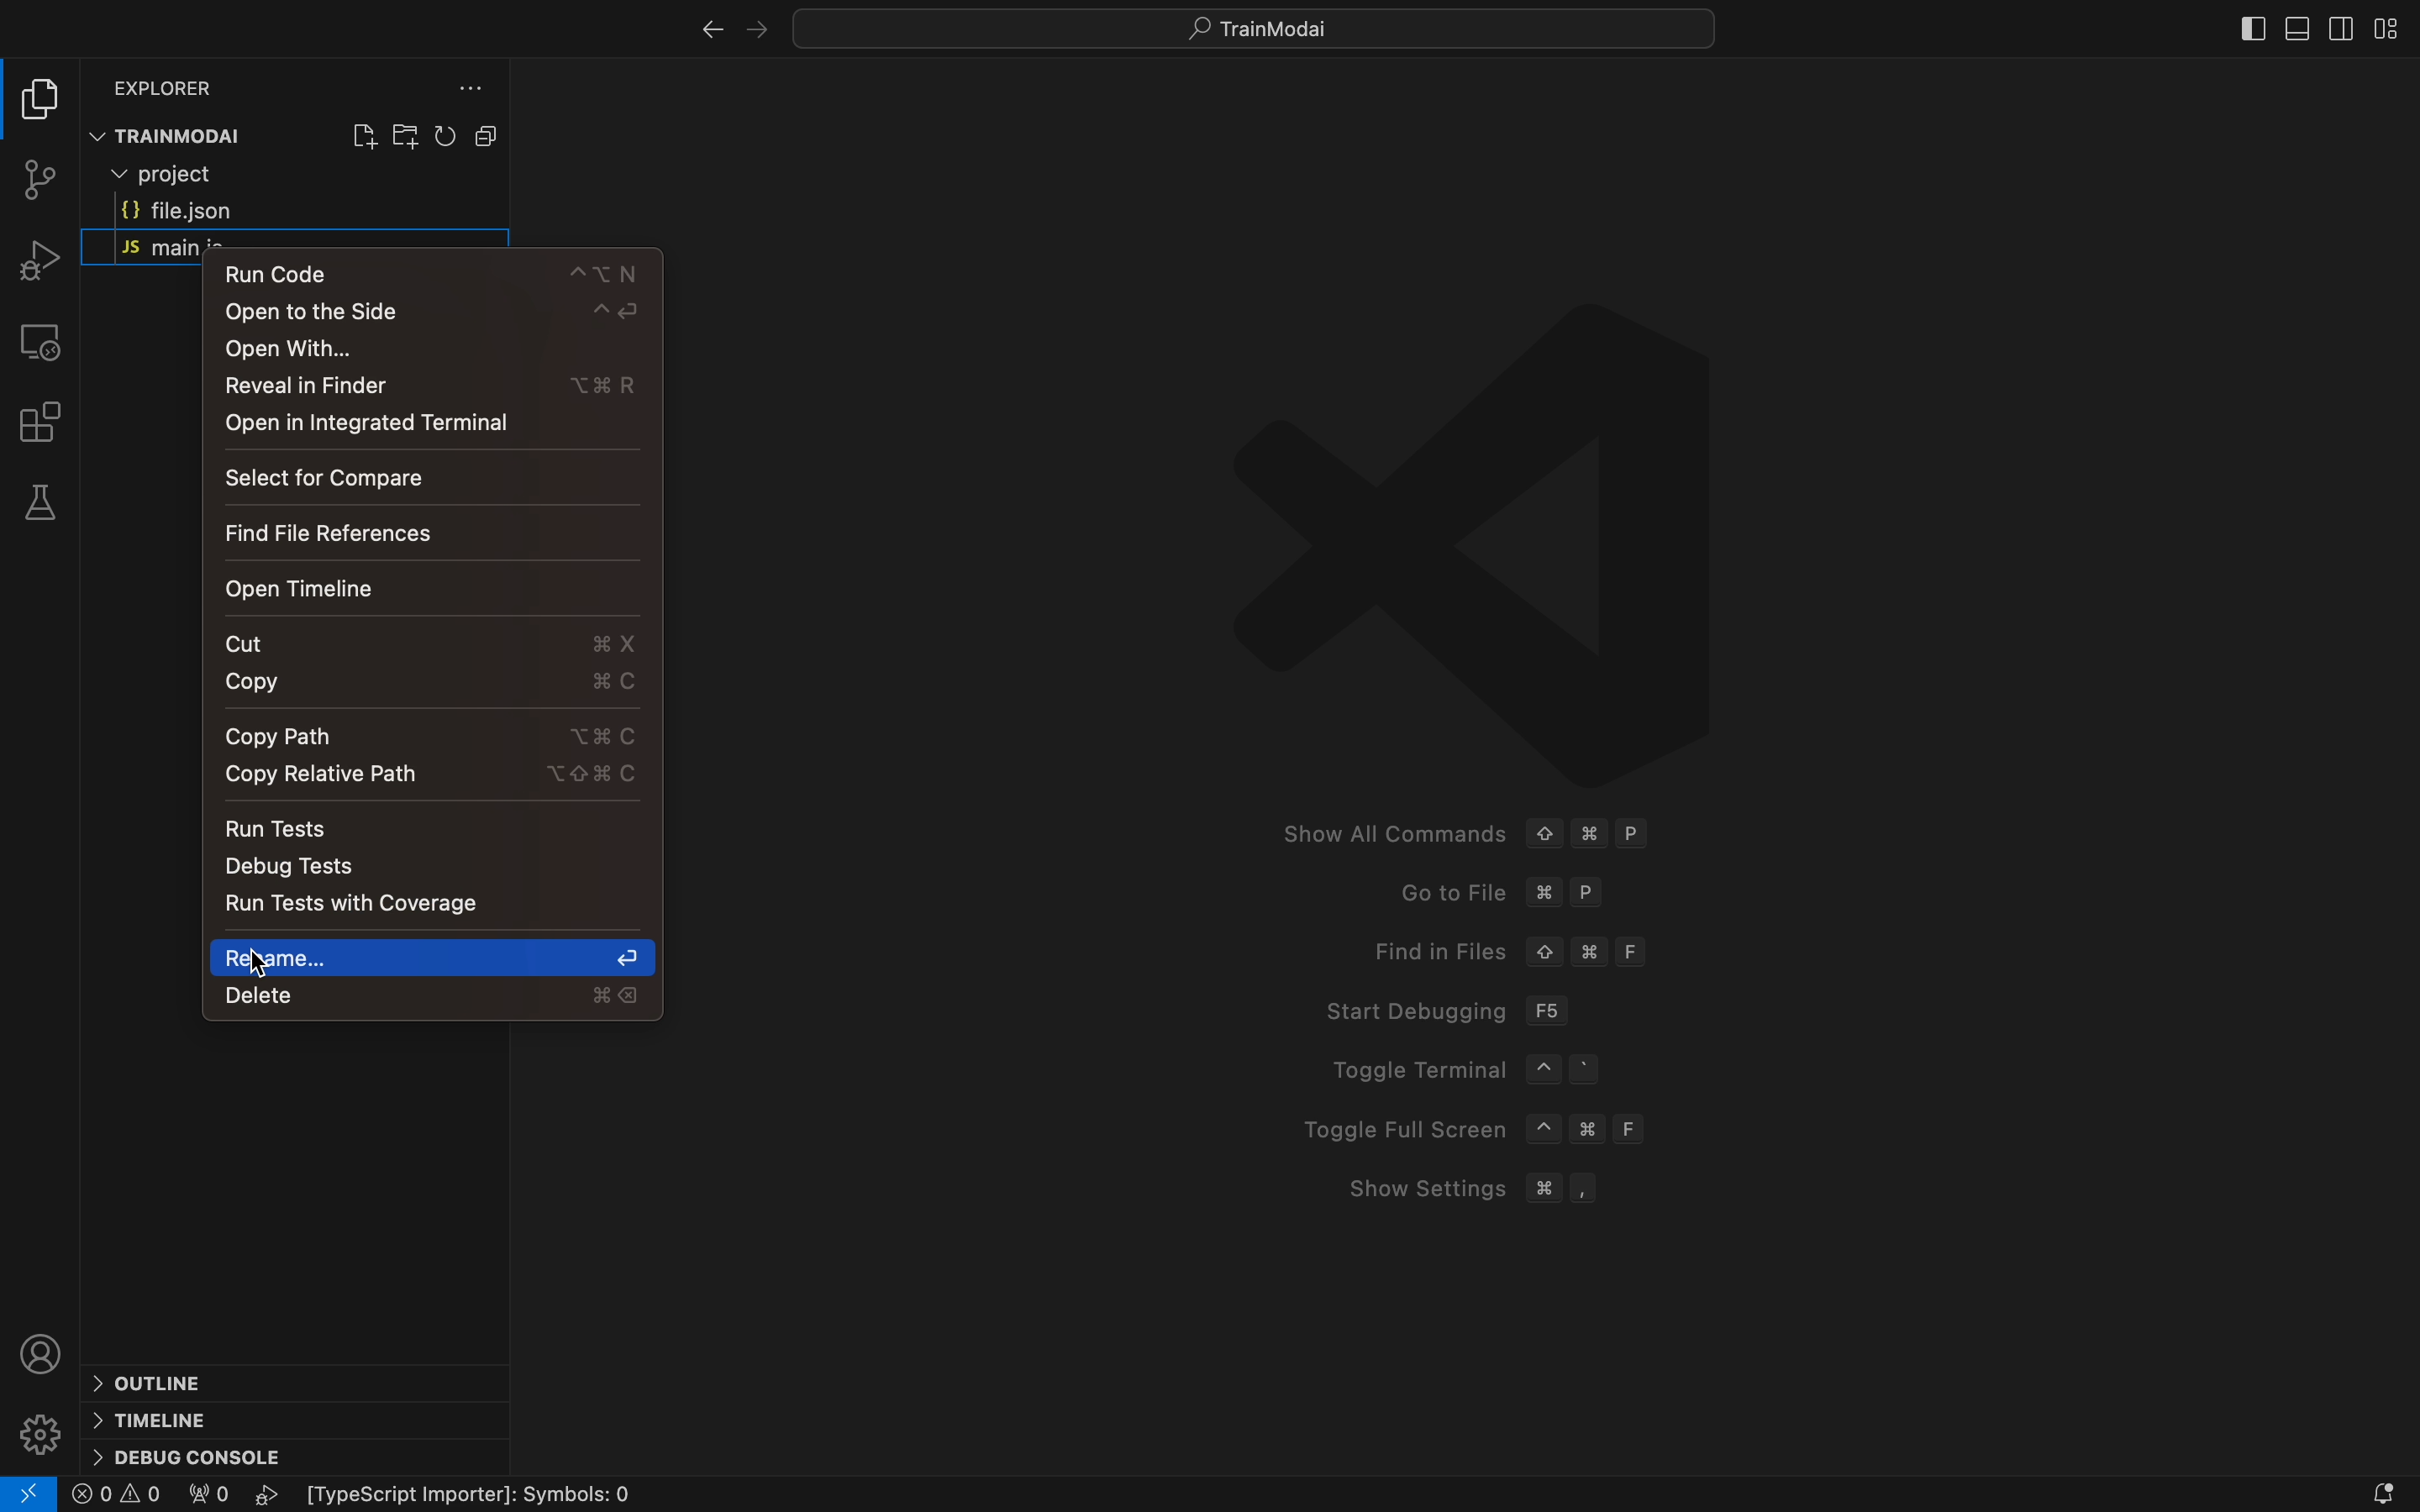 The width and height of the screenshot is (2420, 1512). What do you see at coordinates (164, 1383) in the screenshot?
I see `outline` at bounding box center [164, 1383].